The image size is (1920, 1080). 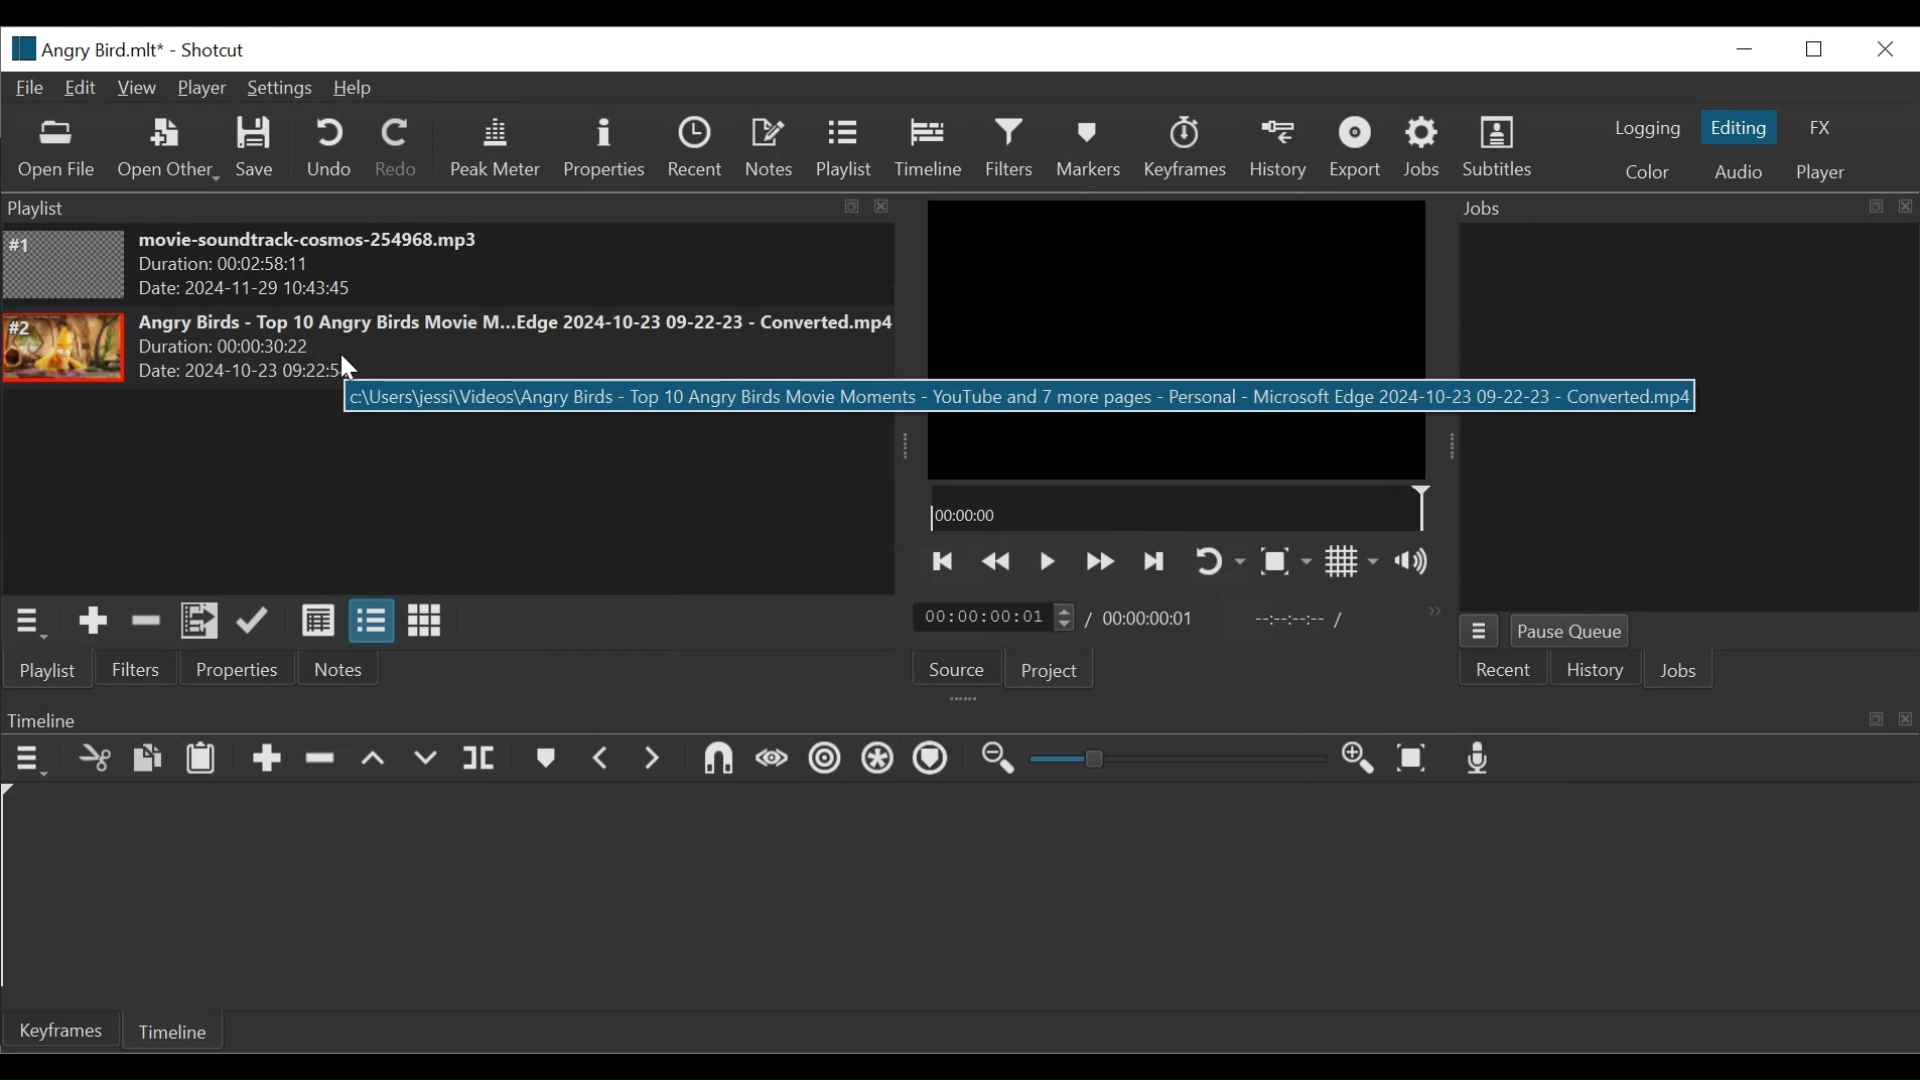 I want to click on Properties, so click(x=241, y=670).